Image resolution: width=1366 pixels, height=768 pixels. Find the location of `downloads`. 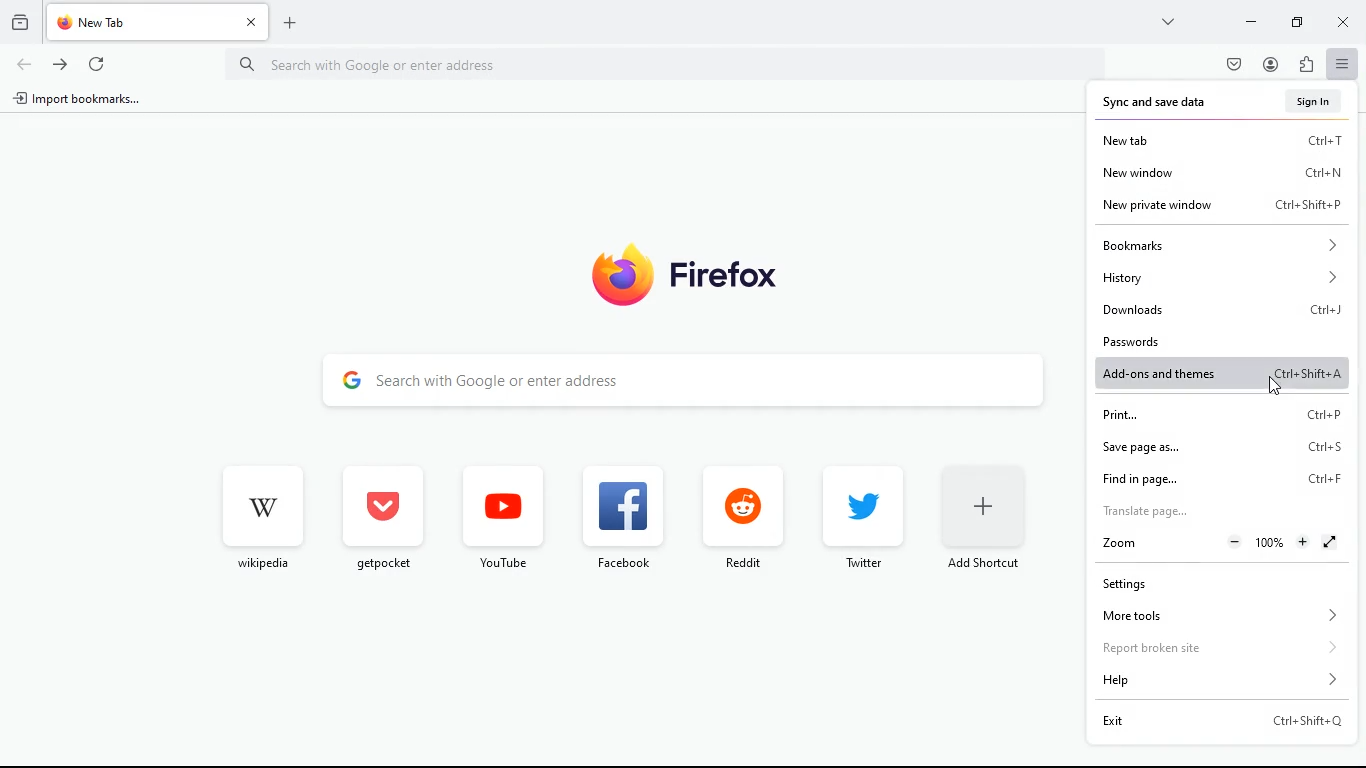

downloads is located at coordinates (1217, 308).